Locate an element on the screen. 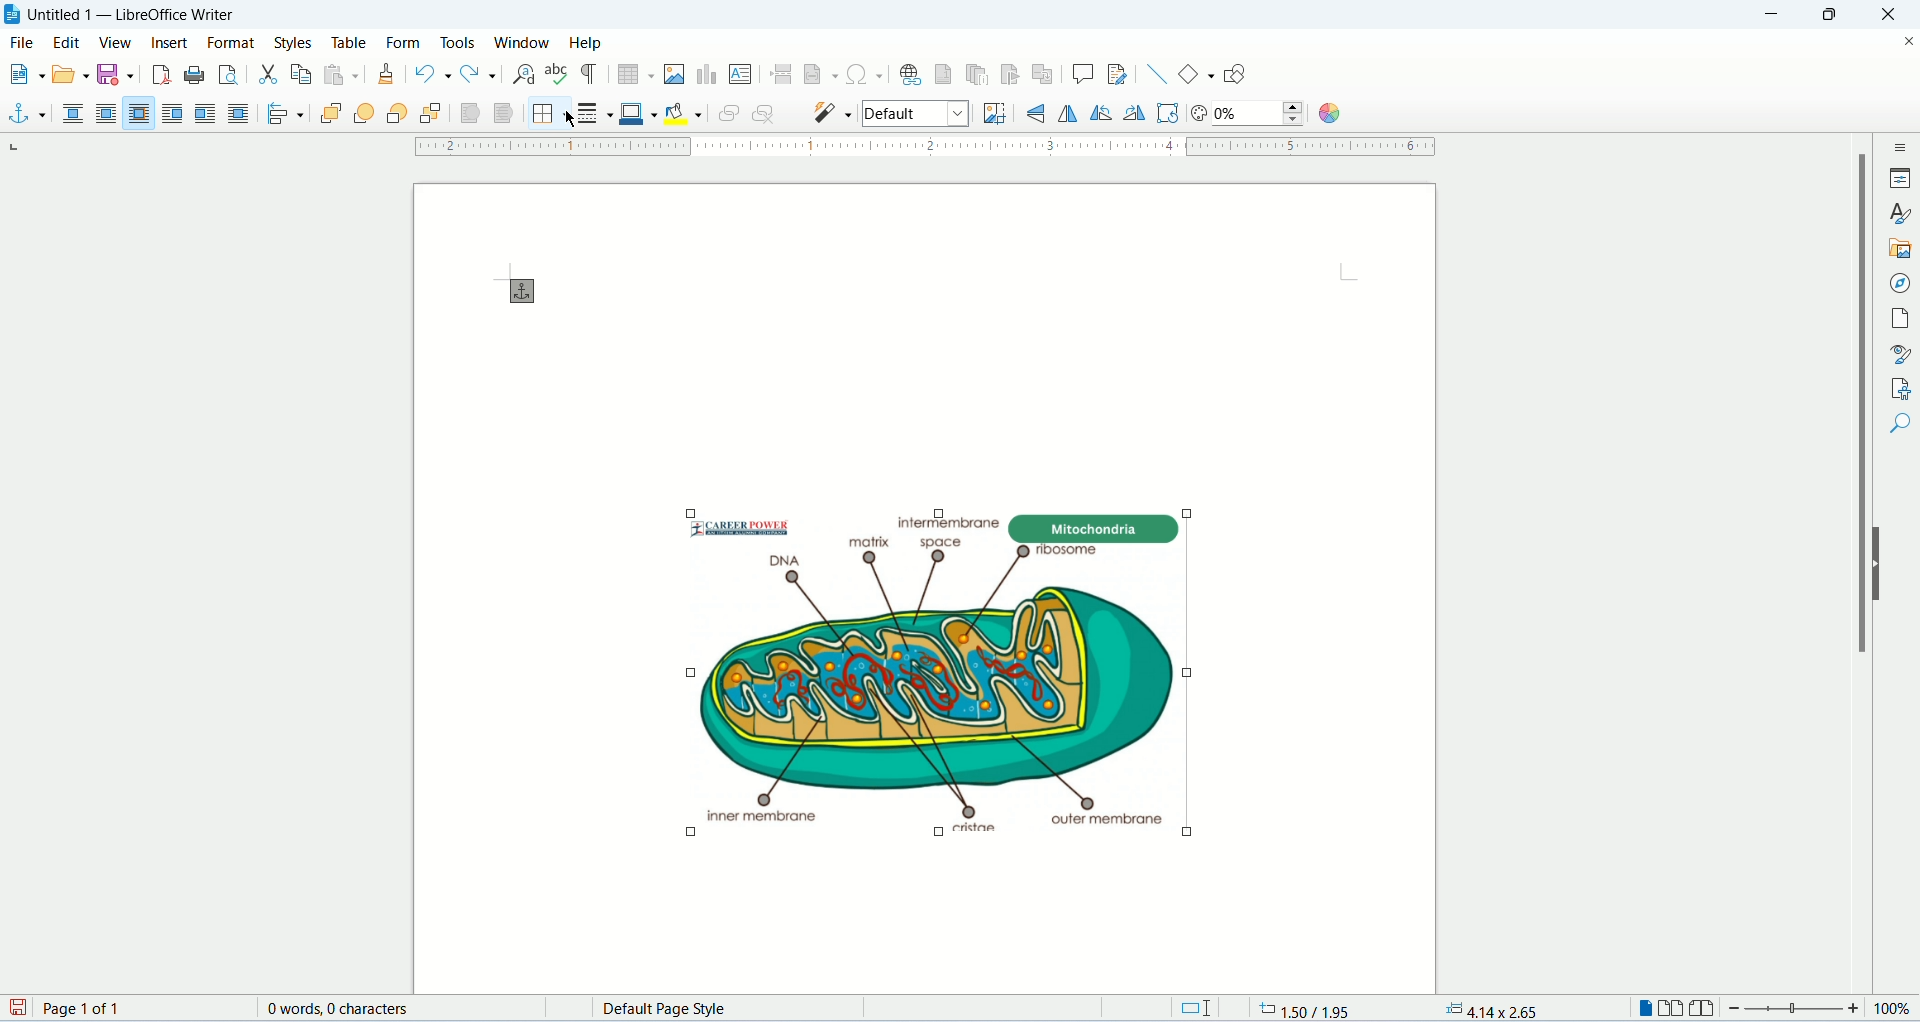  basic shapes is located at coordinates (1197, 74).